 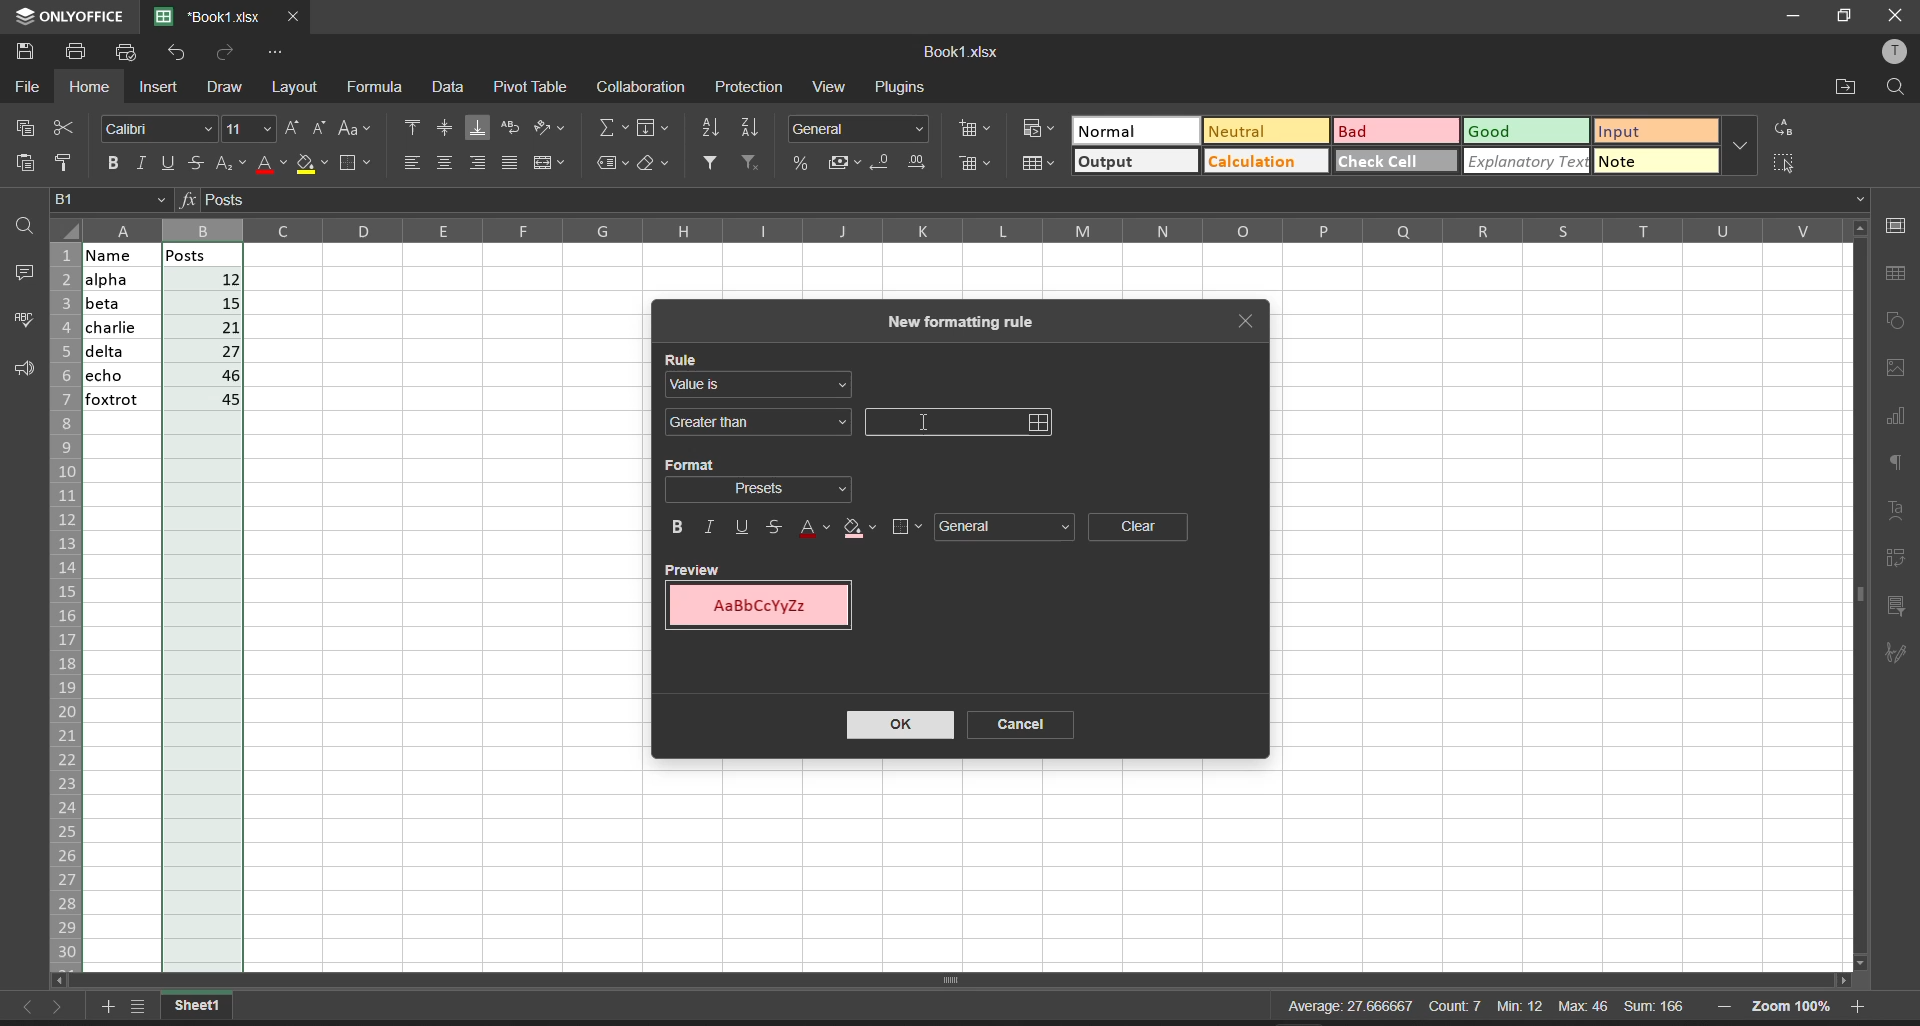 I want to click on summation, so click(x=604, y=128).